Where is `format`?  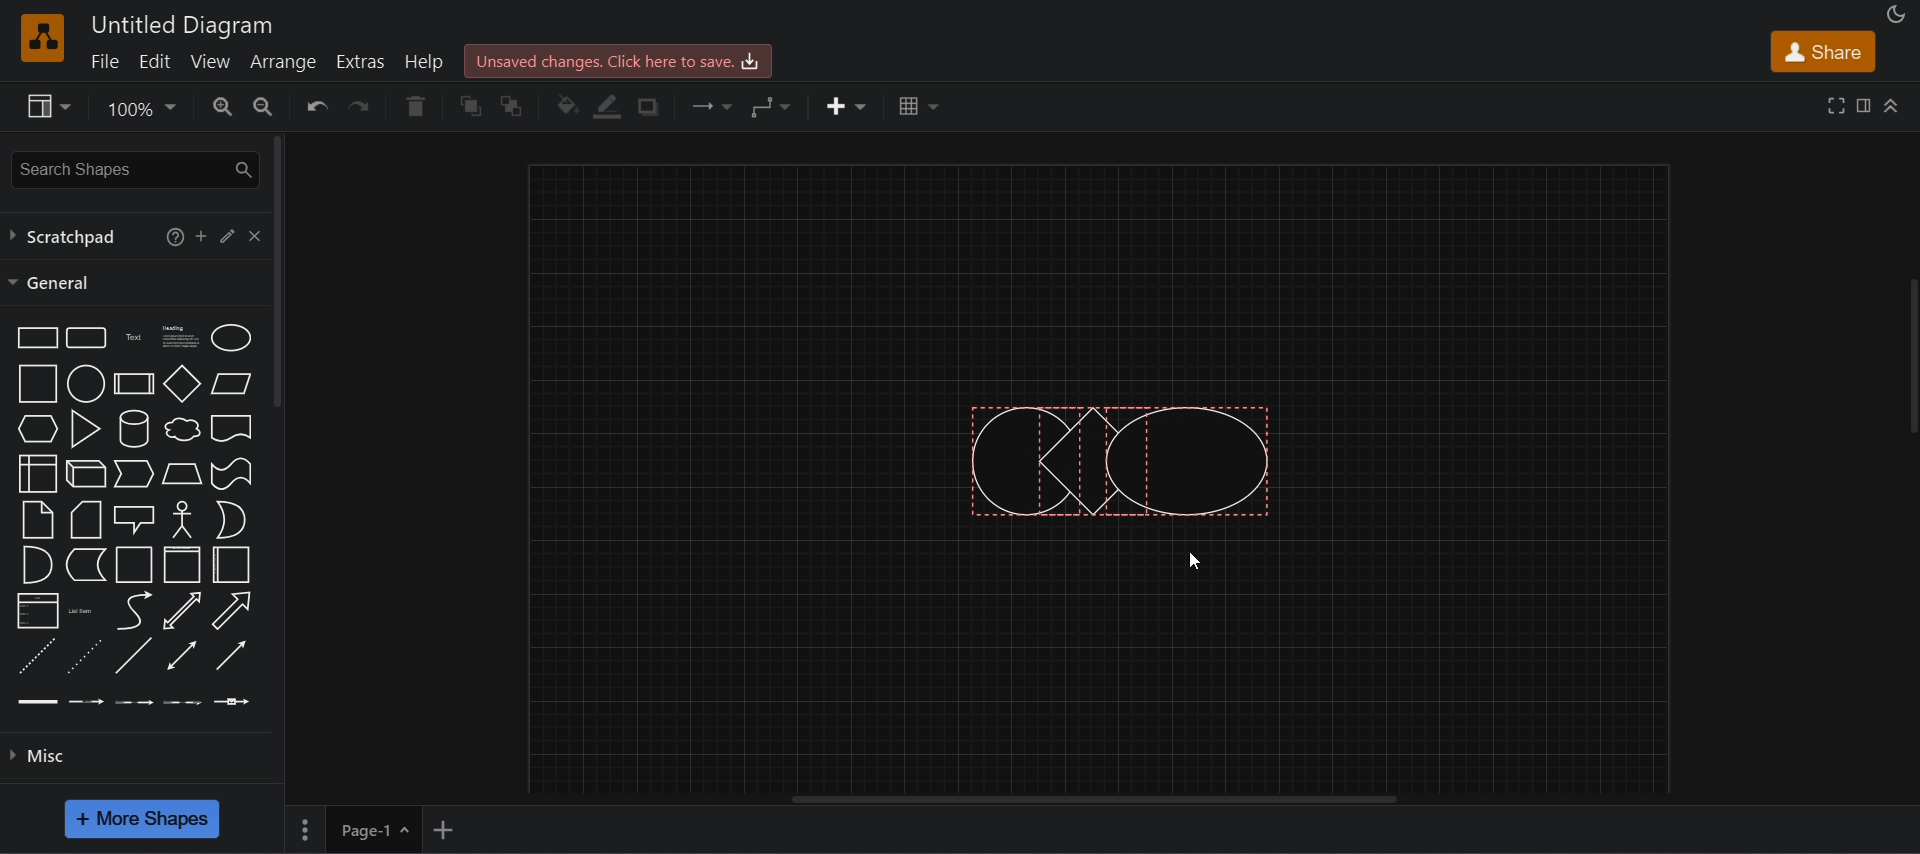
format is located at coordinates (1867, 109).